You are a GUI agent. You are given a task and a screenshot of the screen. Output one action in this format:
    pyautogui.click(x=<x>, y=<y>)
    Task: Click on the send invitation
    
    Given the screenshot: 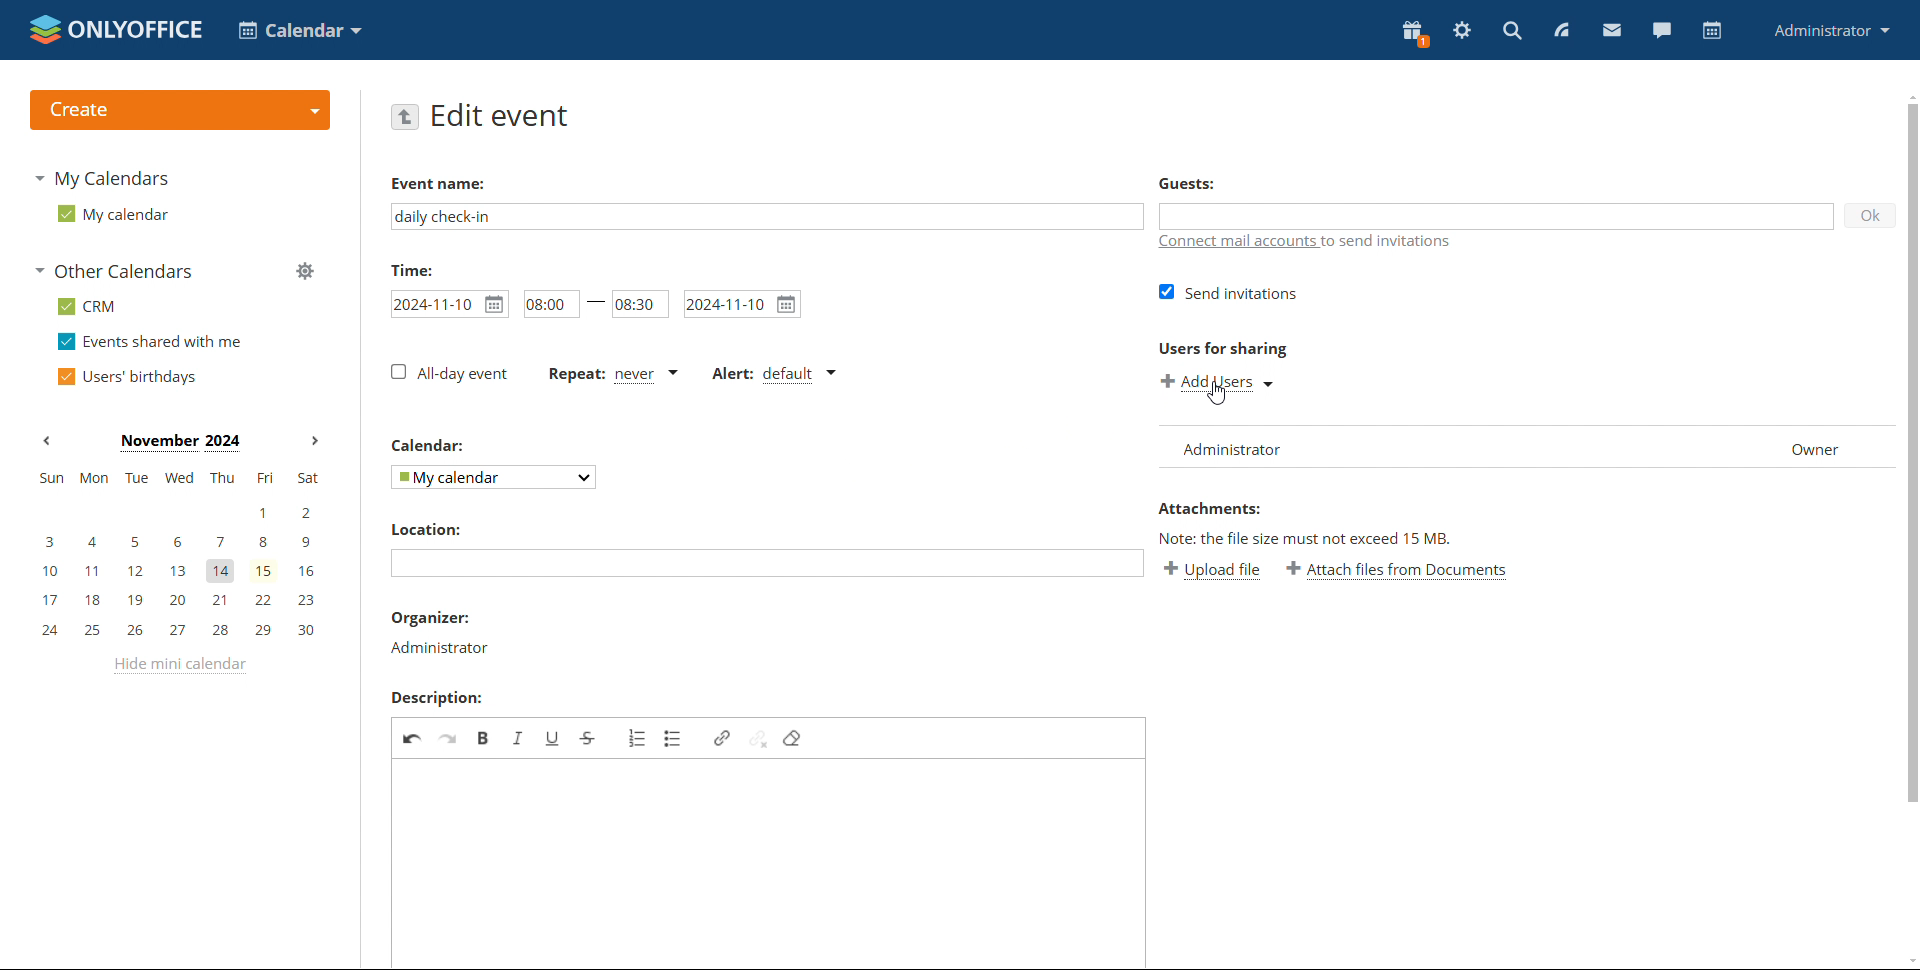 What is the action you would take?
    pyautogui.click(x=1232, y=292)
    